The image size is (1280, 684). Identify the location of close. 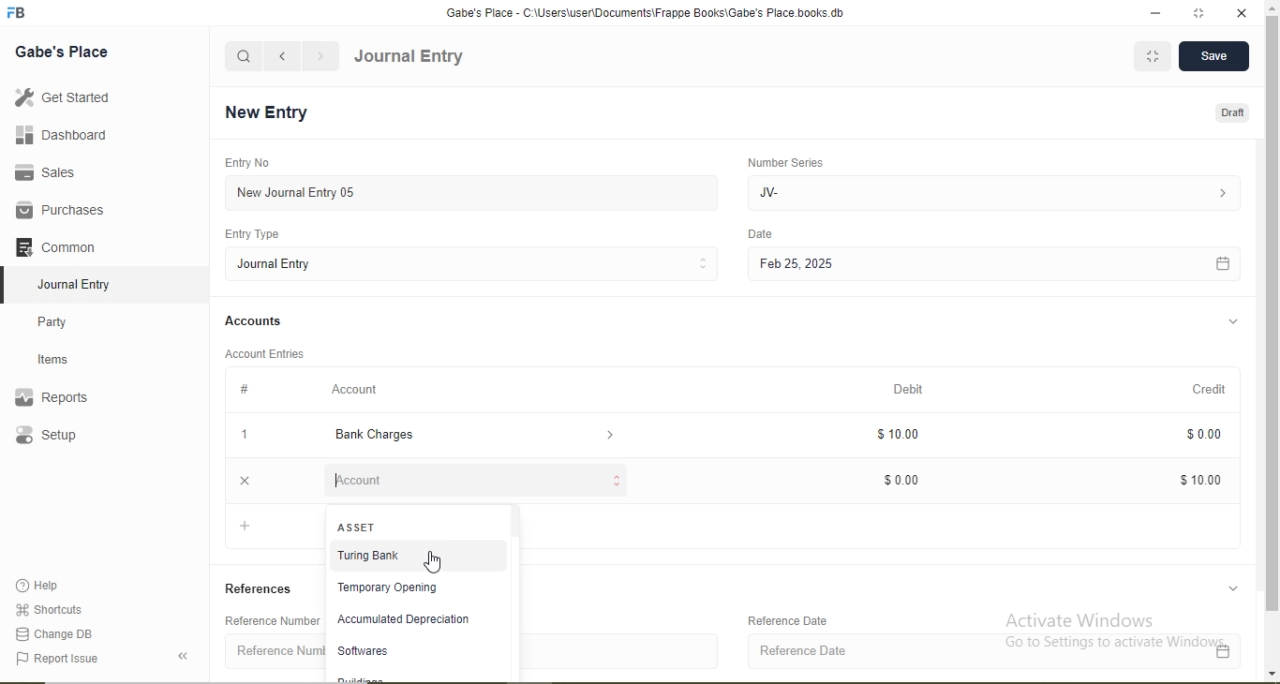
(241, 481).